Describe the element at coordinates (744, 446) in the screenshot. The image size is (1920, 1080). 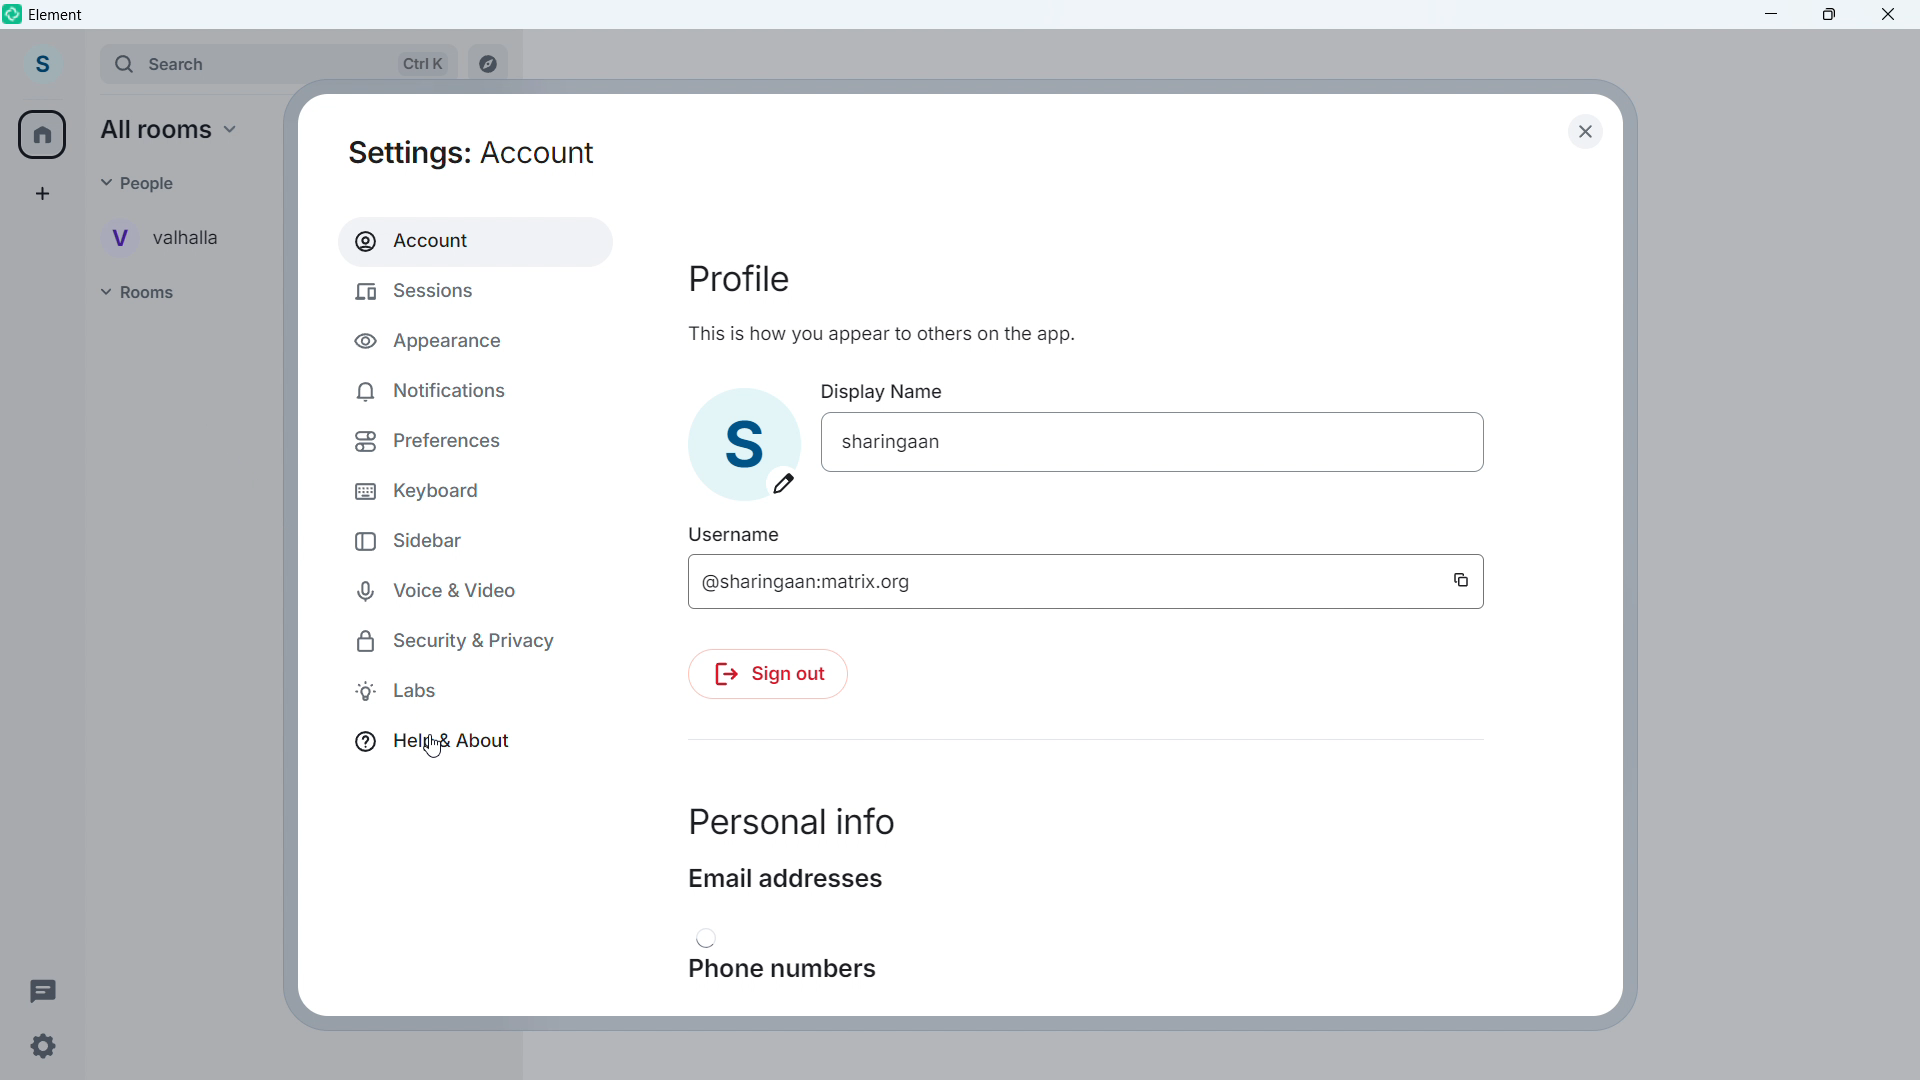
I see `Add profile picture ` at that location.